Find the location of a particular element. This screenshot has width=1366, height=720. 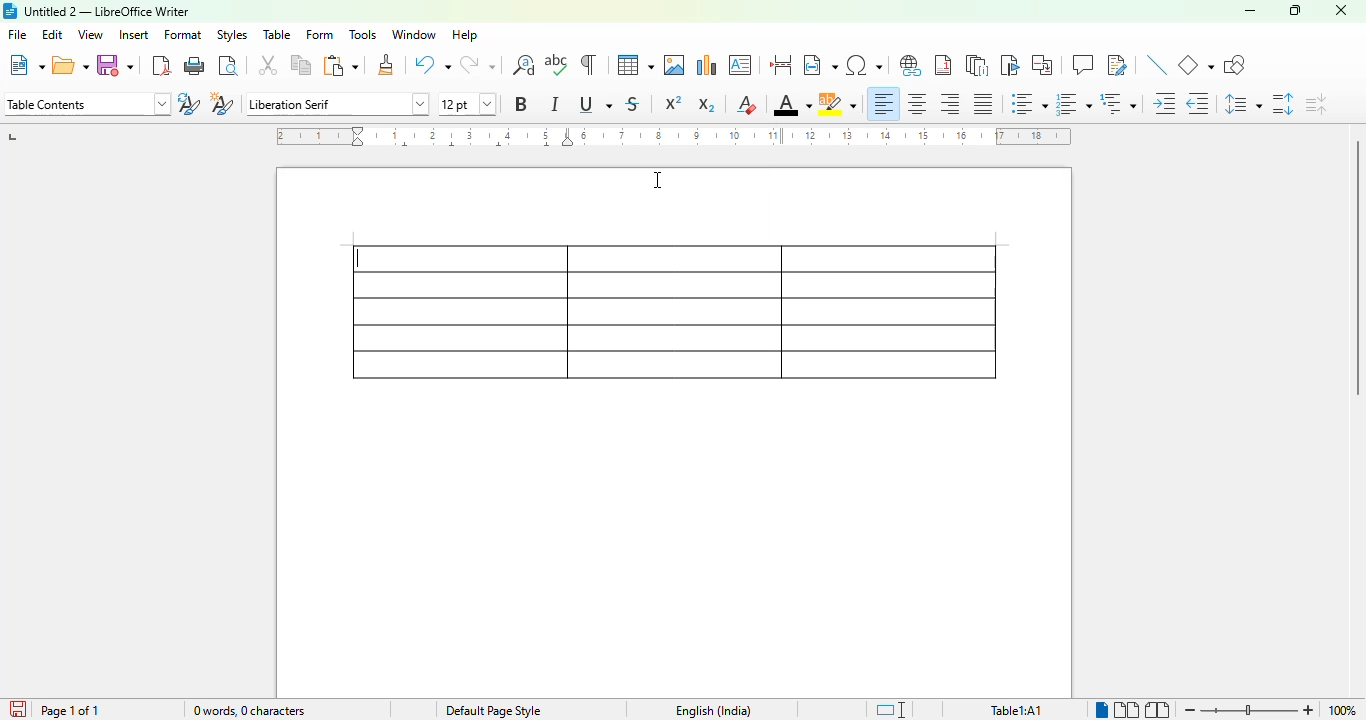

undo is located at coordinates (433, 65).